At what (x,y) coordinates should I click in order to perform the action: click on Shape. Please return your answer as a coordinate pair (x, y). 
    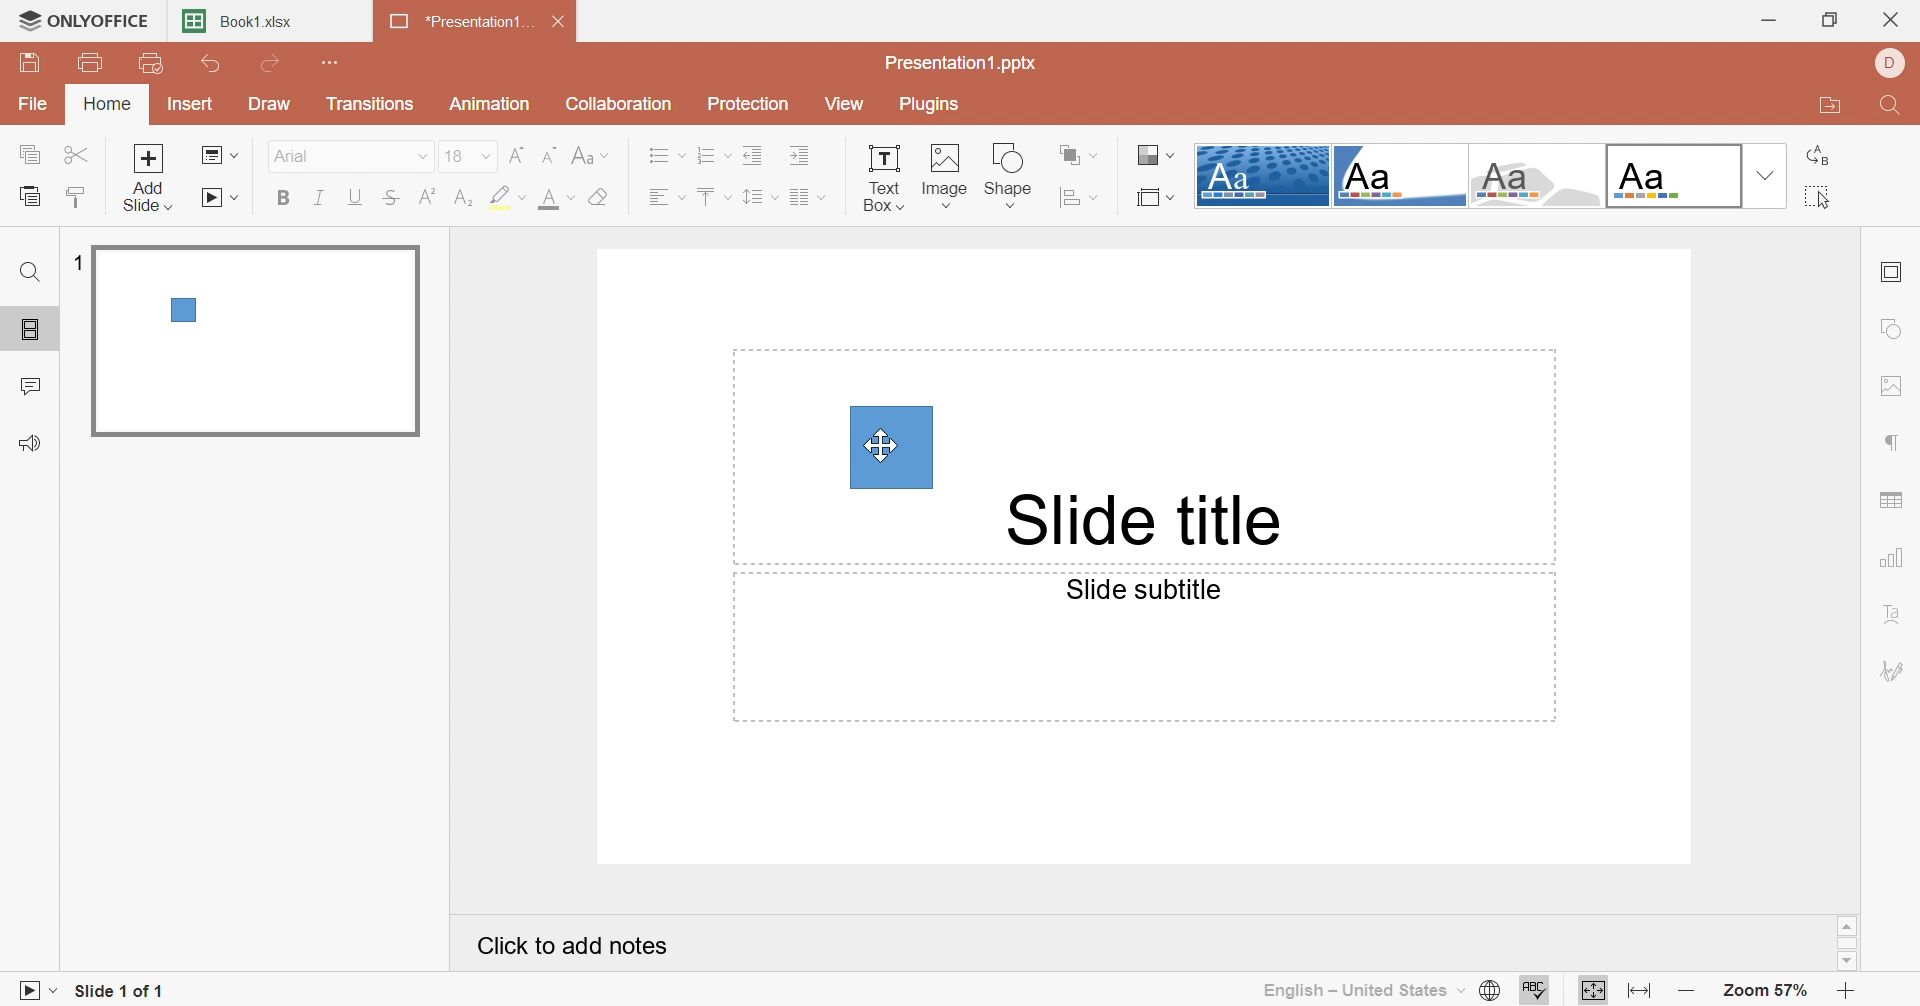
    Looking at the image, I should click on (1012, 173).